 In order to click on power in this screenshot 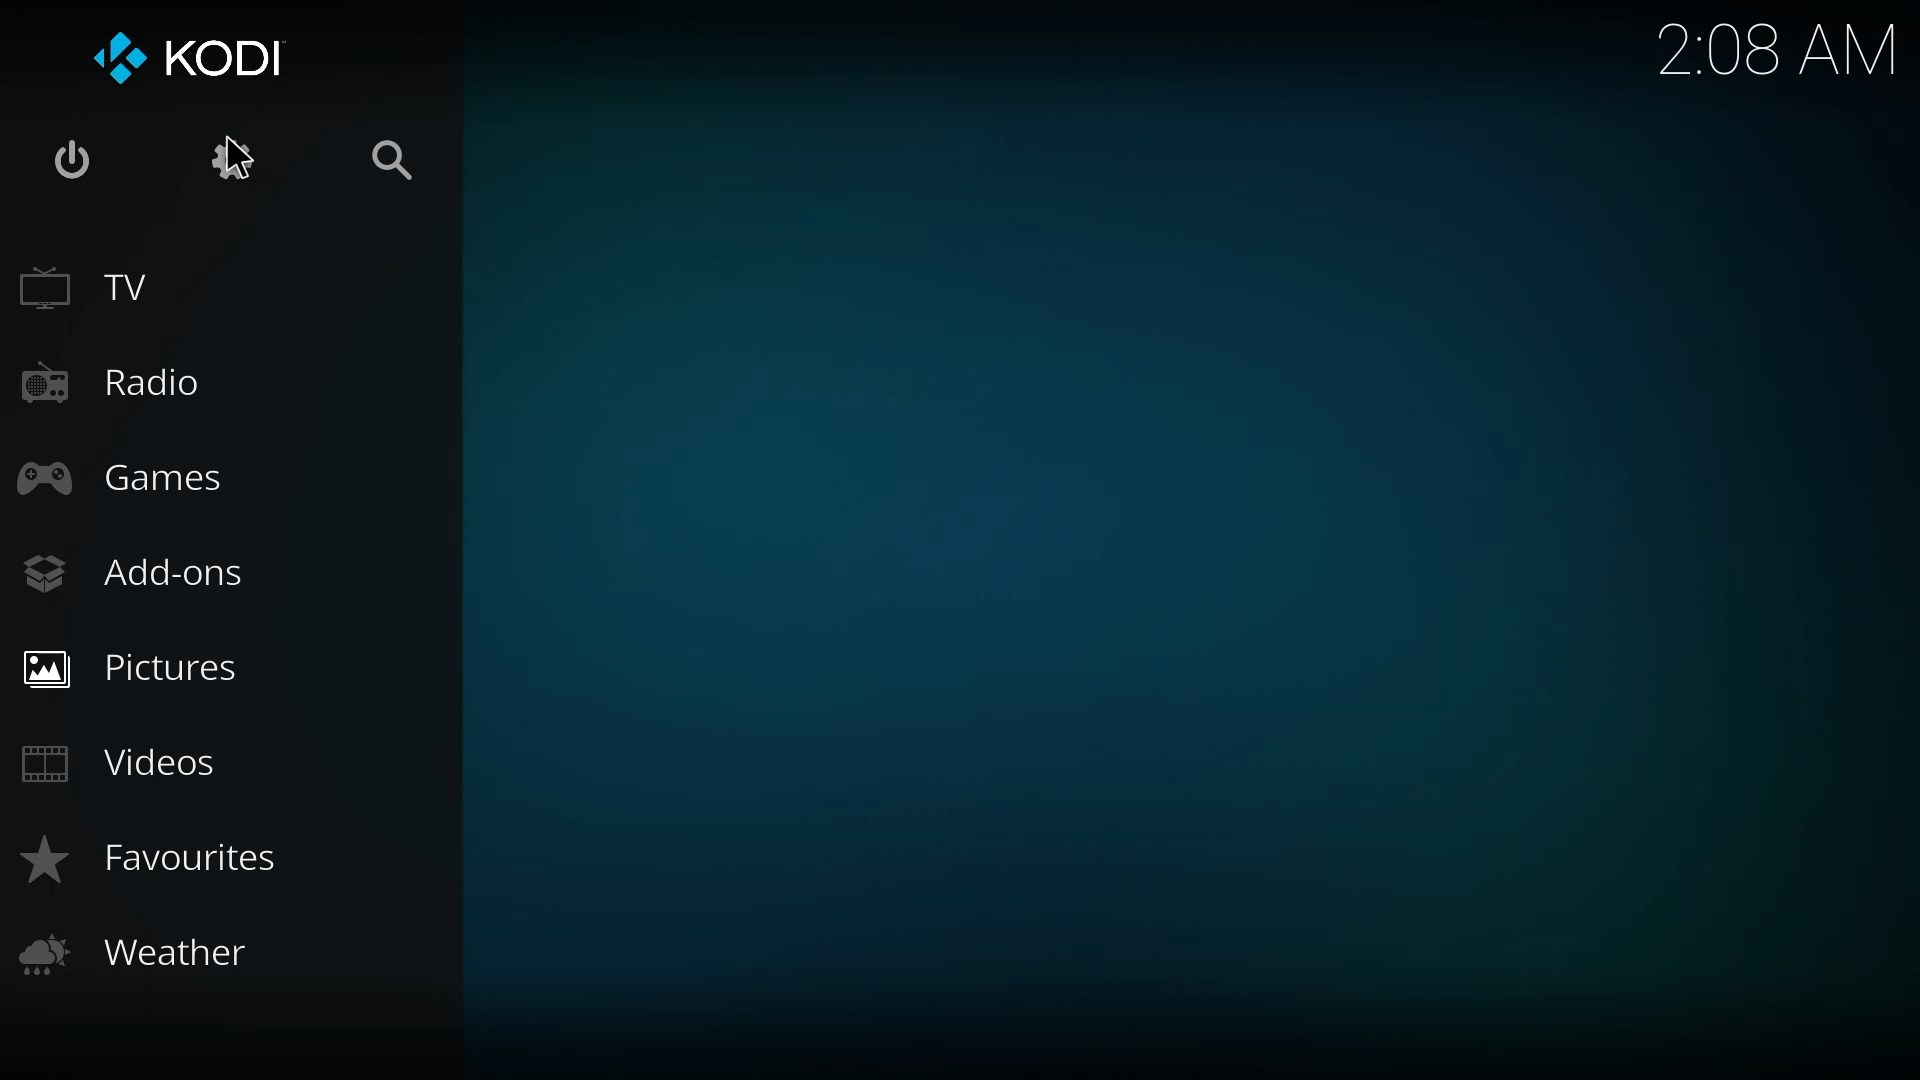, I will do `click(81, 164)`.